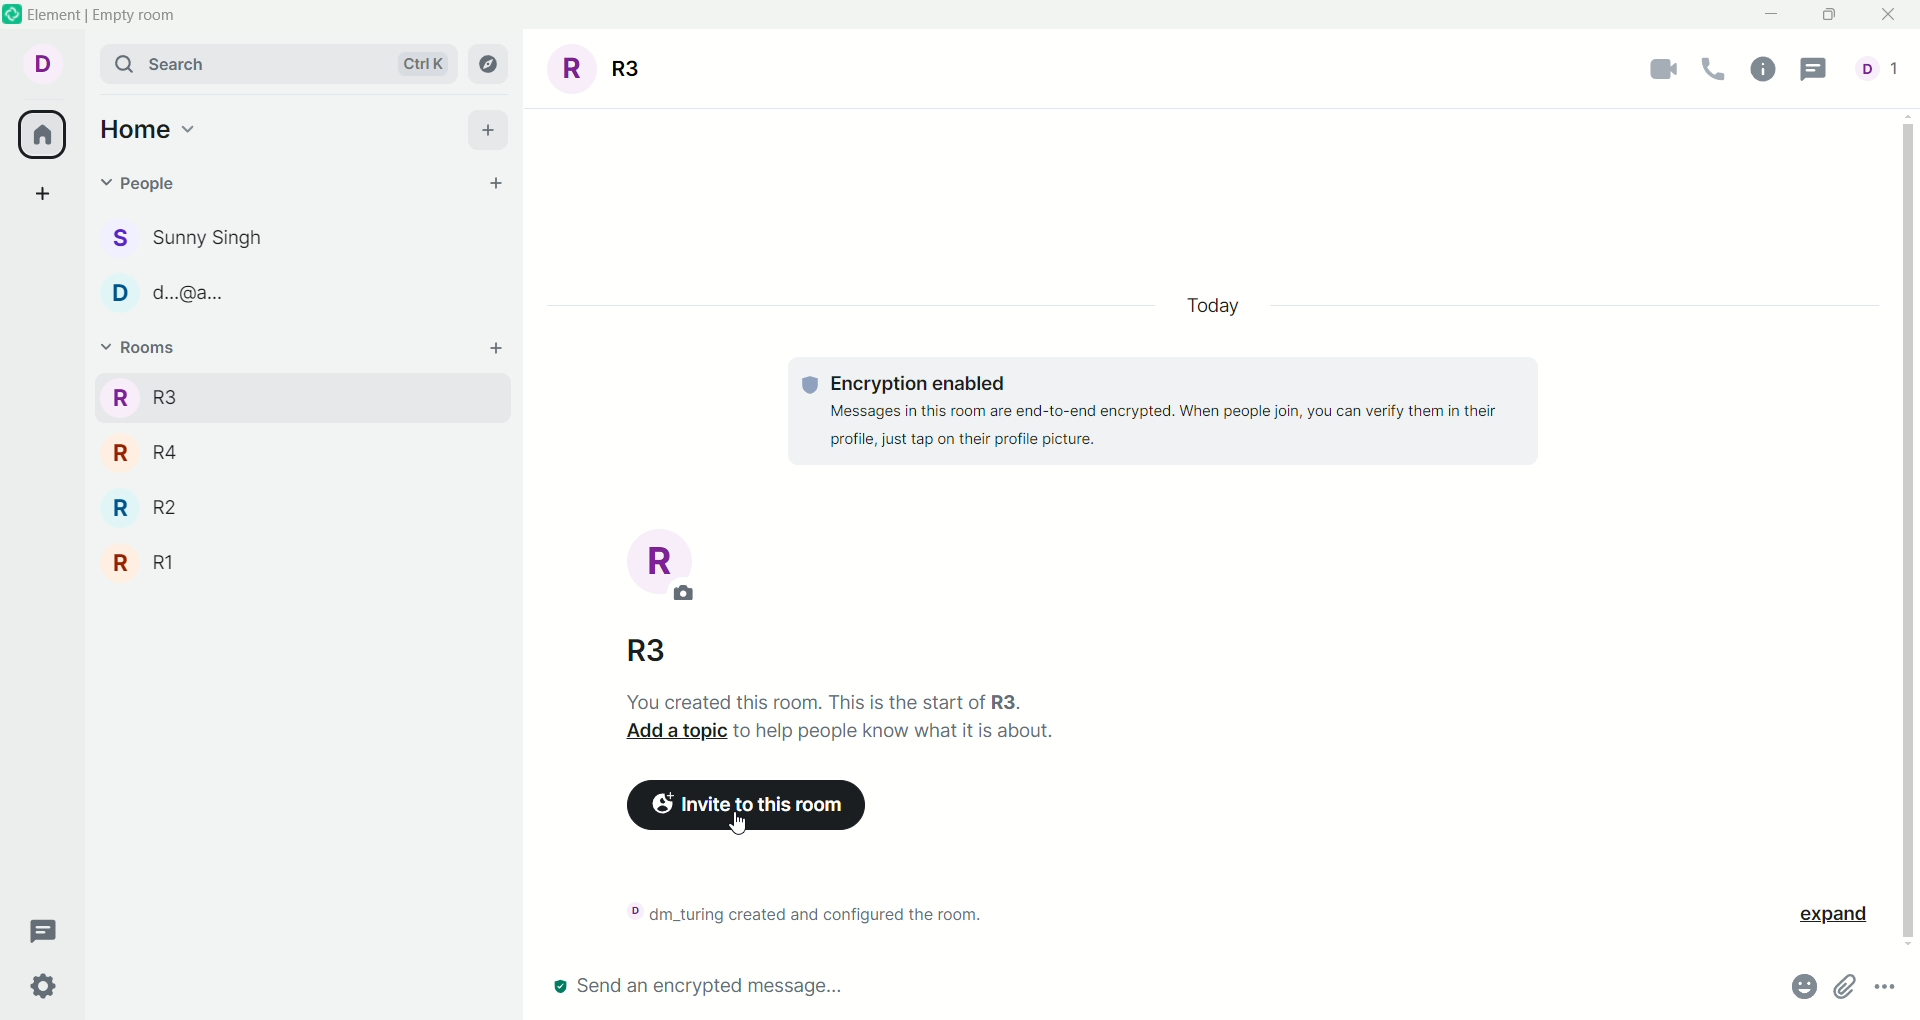 The width and height of the screenshot is (1920, 1020). I want to click on emoji, so click(1795, 988).